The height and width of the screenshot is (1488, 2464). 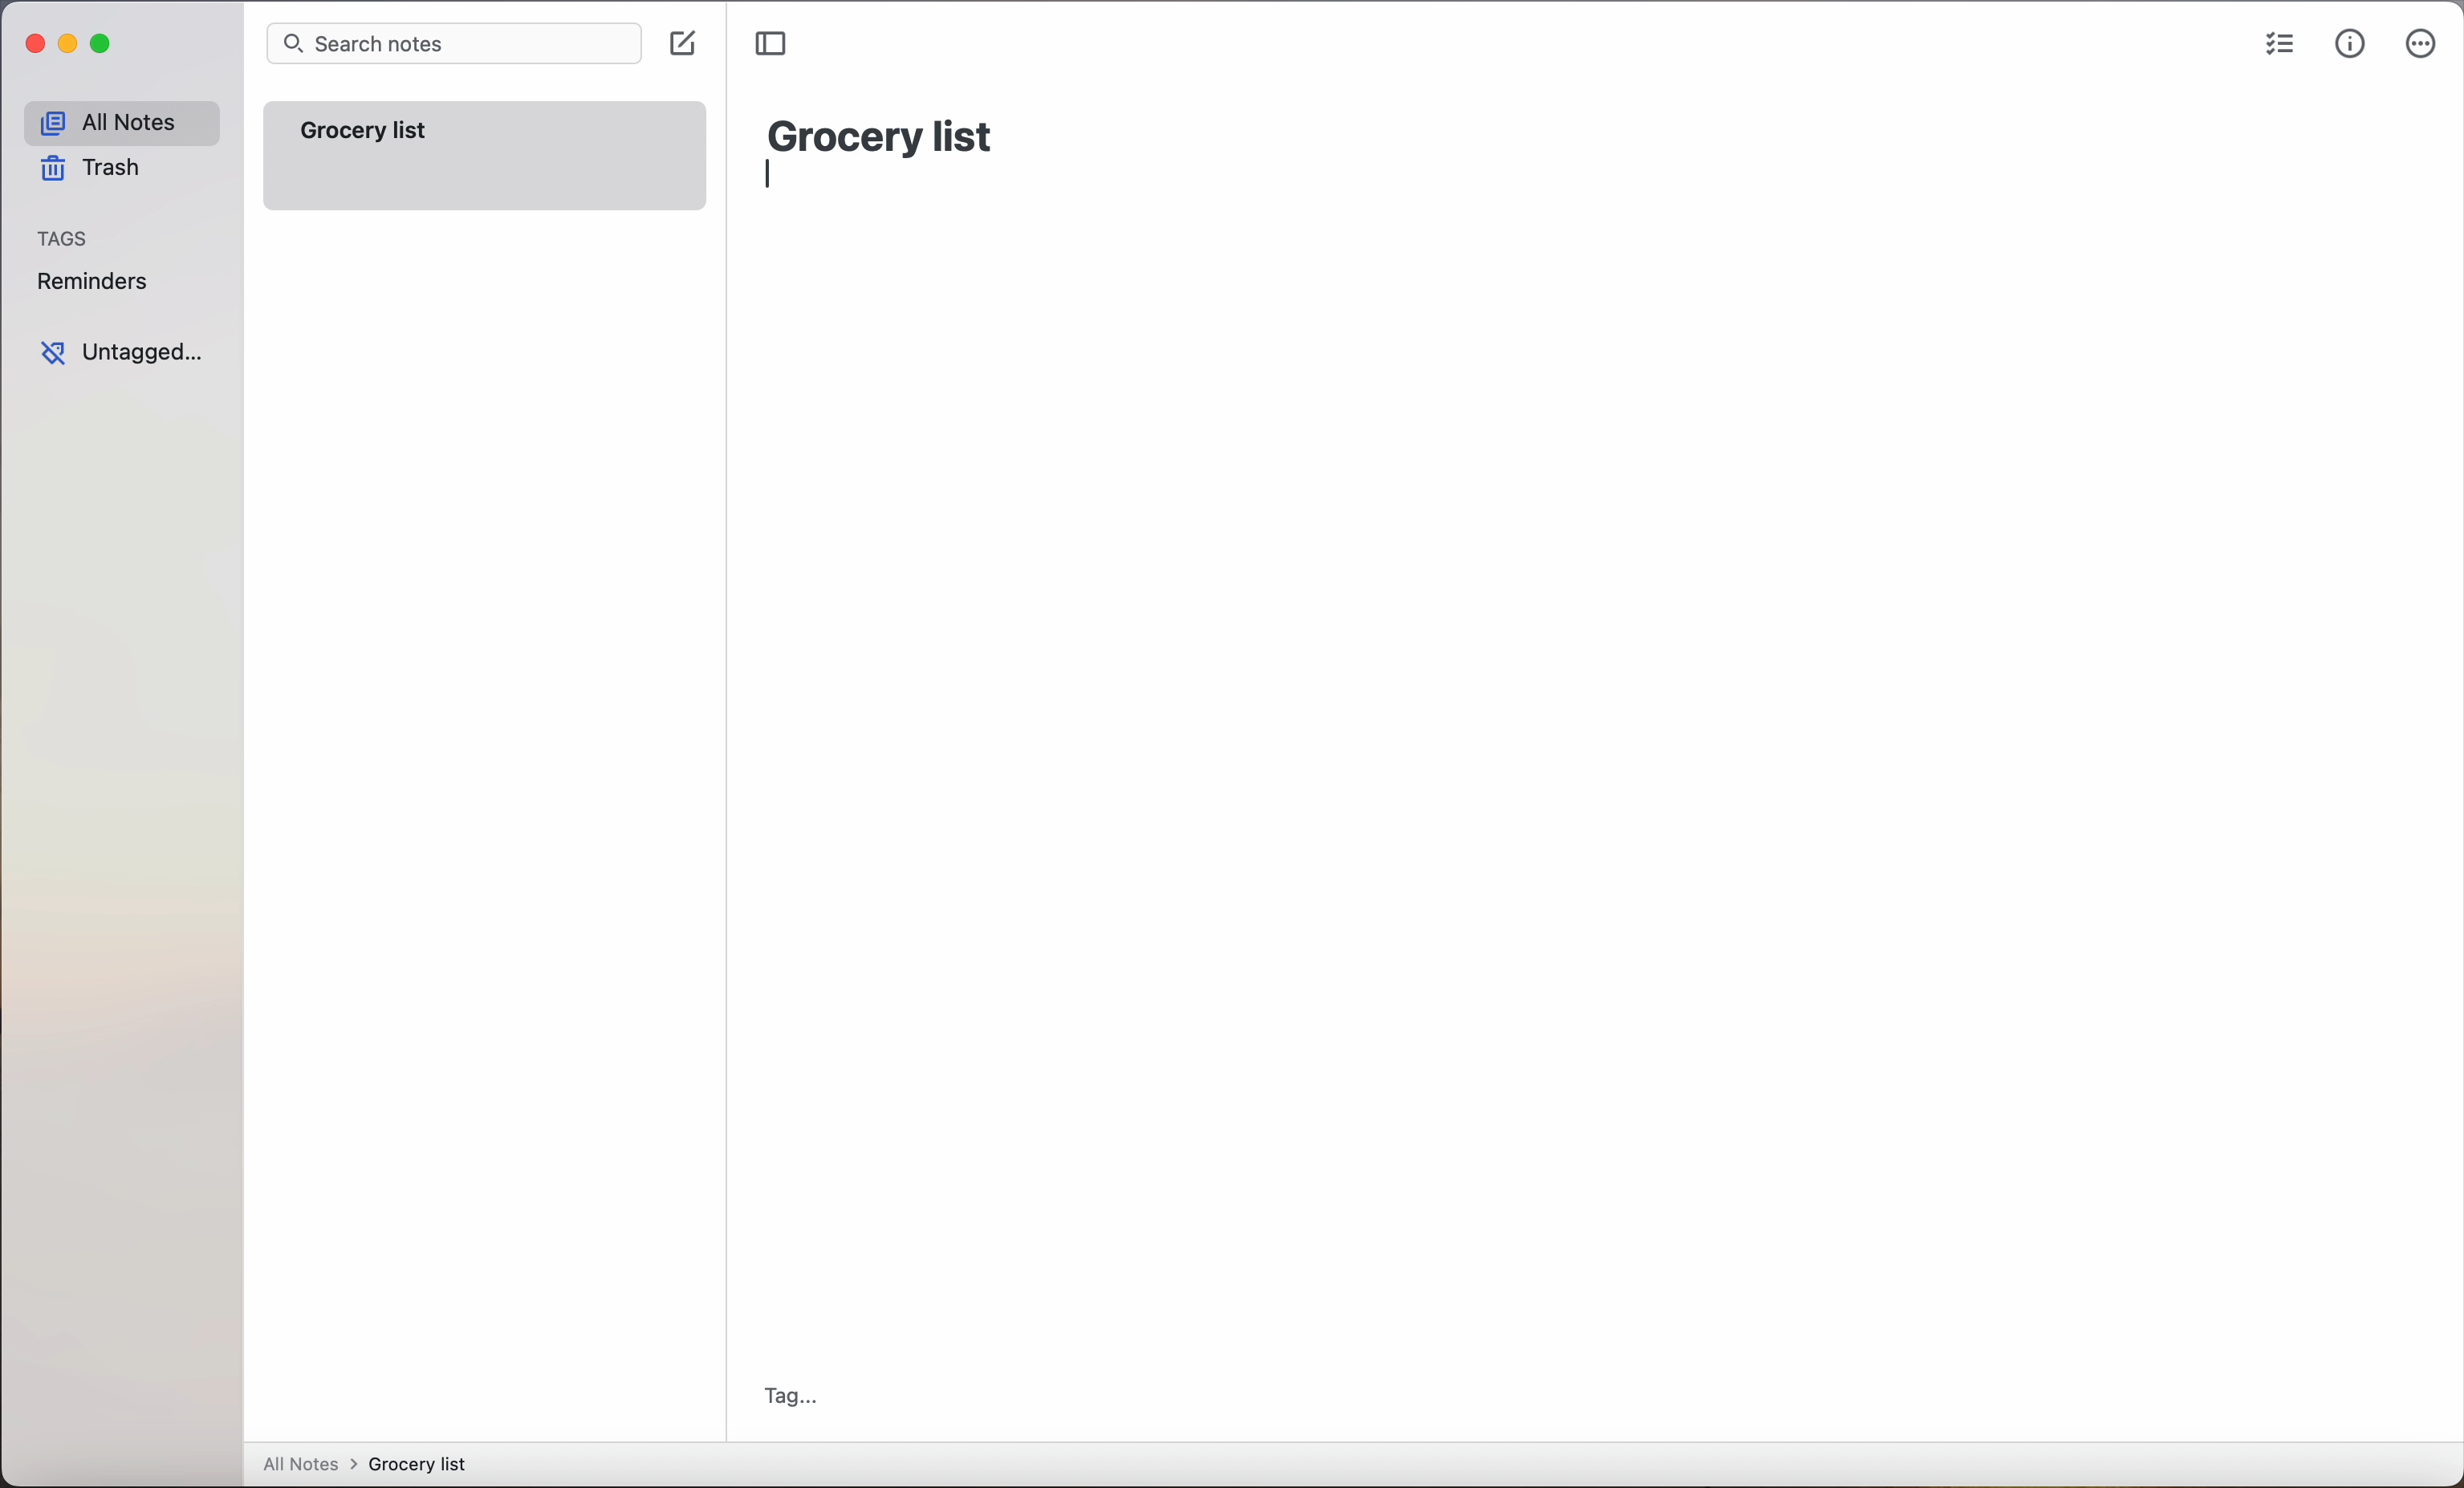 What do you see at coordinates (2350, 45) in the screenshot?
I see `metrics` at bounding box center [2350, 45].